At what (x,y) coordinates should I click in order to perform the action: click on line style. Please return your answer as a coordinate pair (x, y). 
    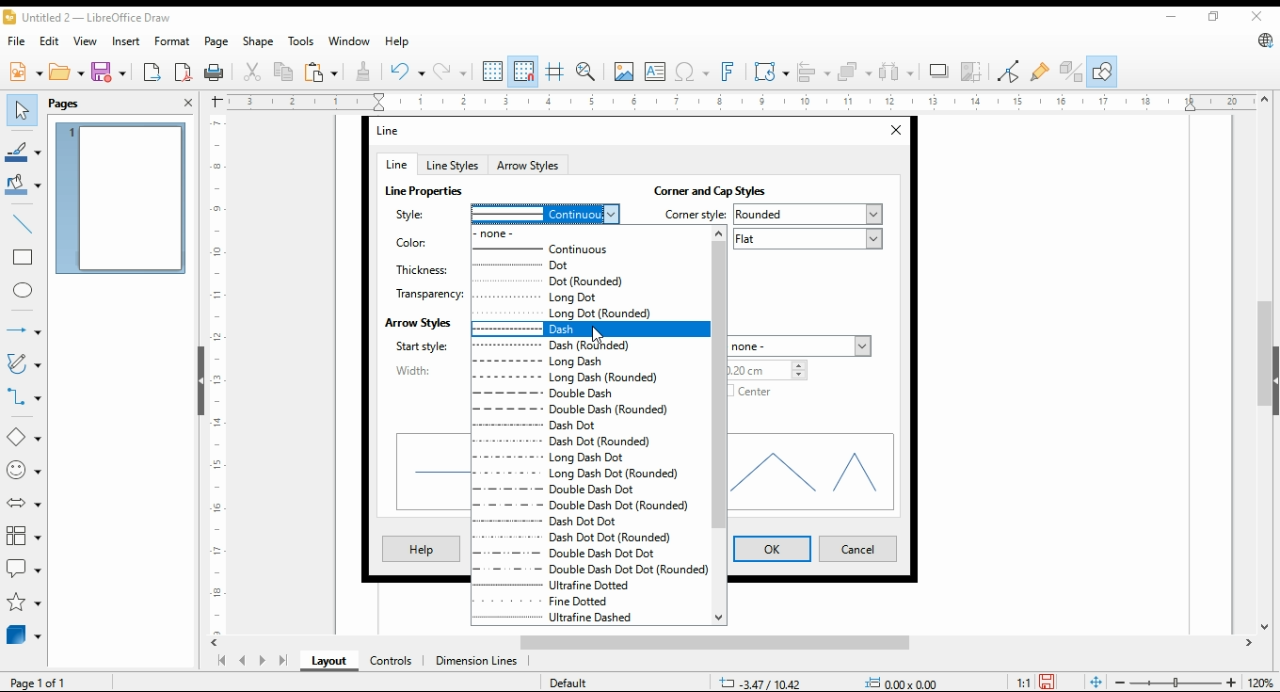
    Looking at the image, I should click on (421, 213).